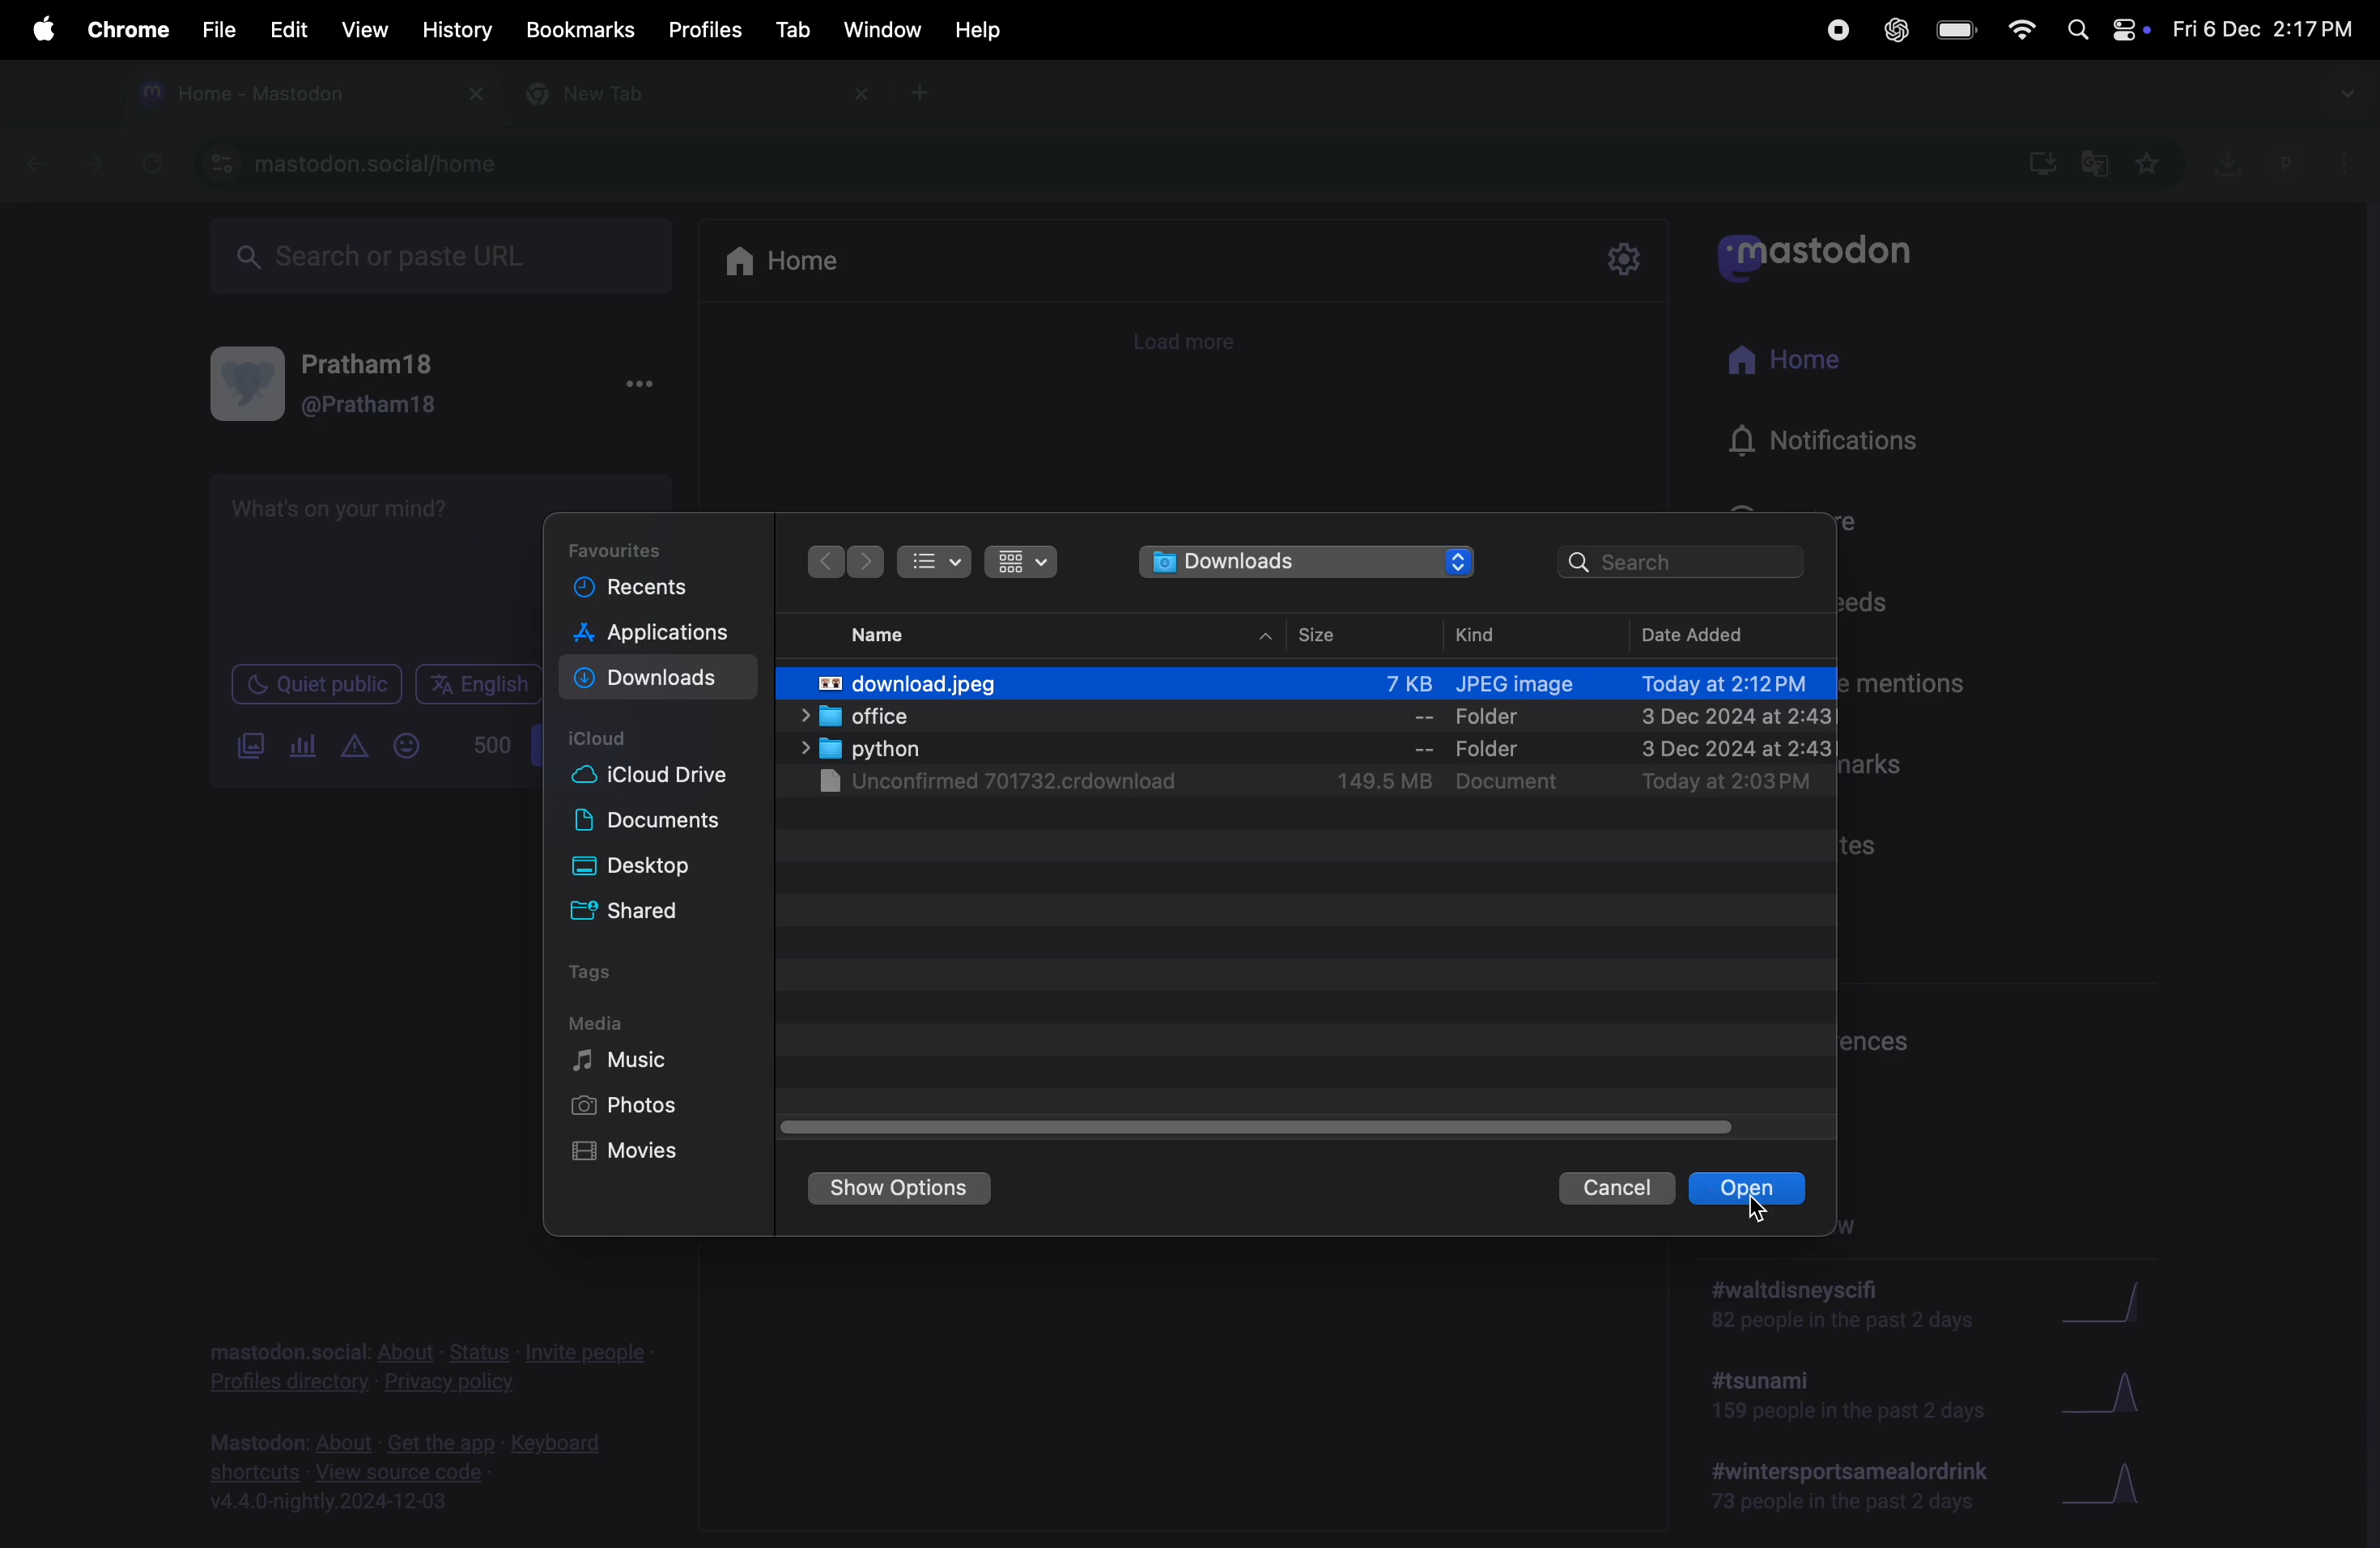  I want to click on size, so click(1317, 631).